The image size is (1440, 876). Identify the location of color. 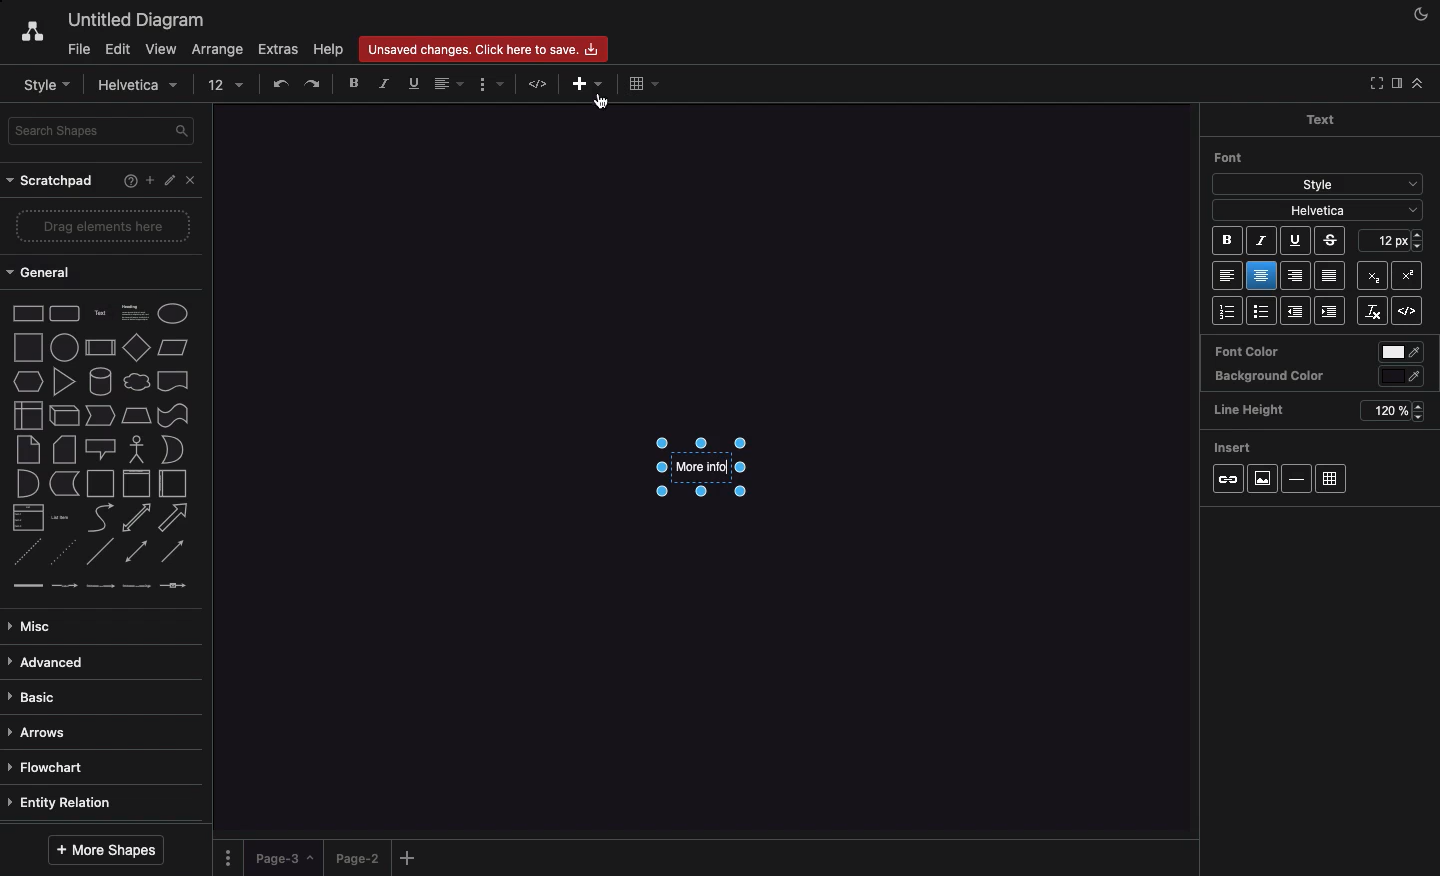
(1403, 377).